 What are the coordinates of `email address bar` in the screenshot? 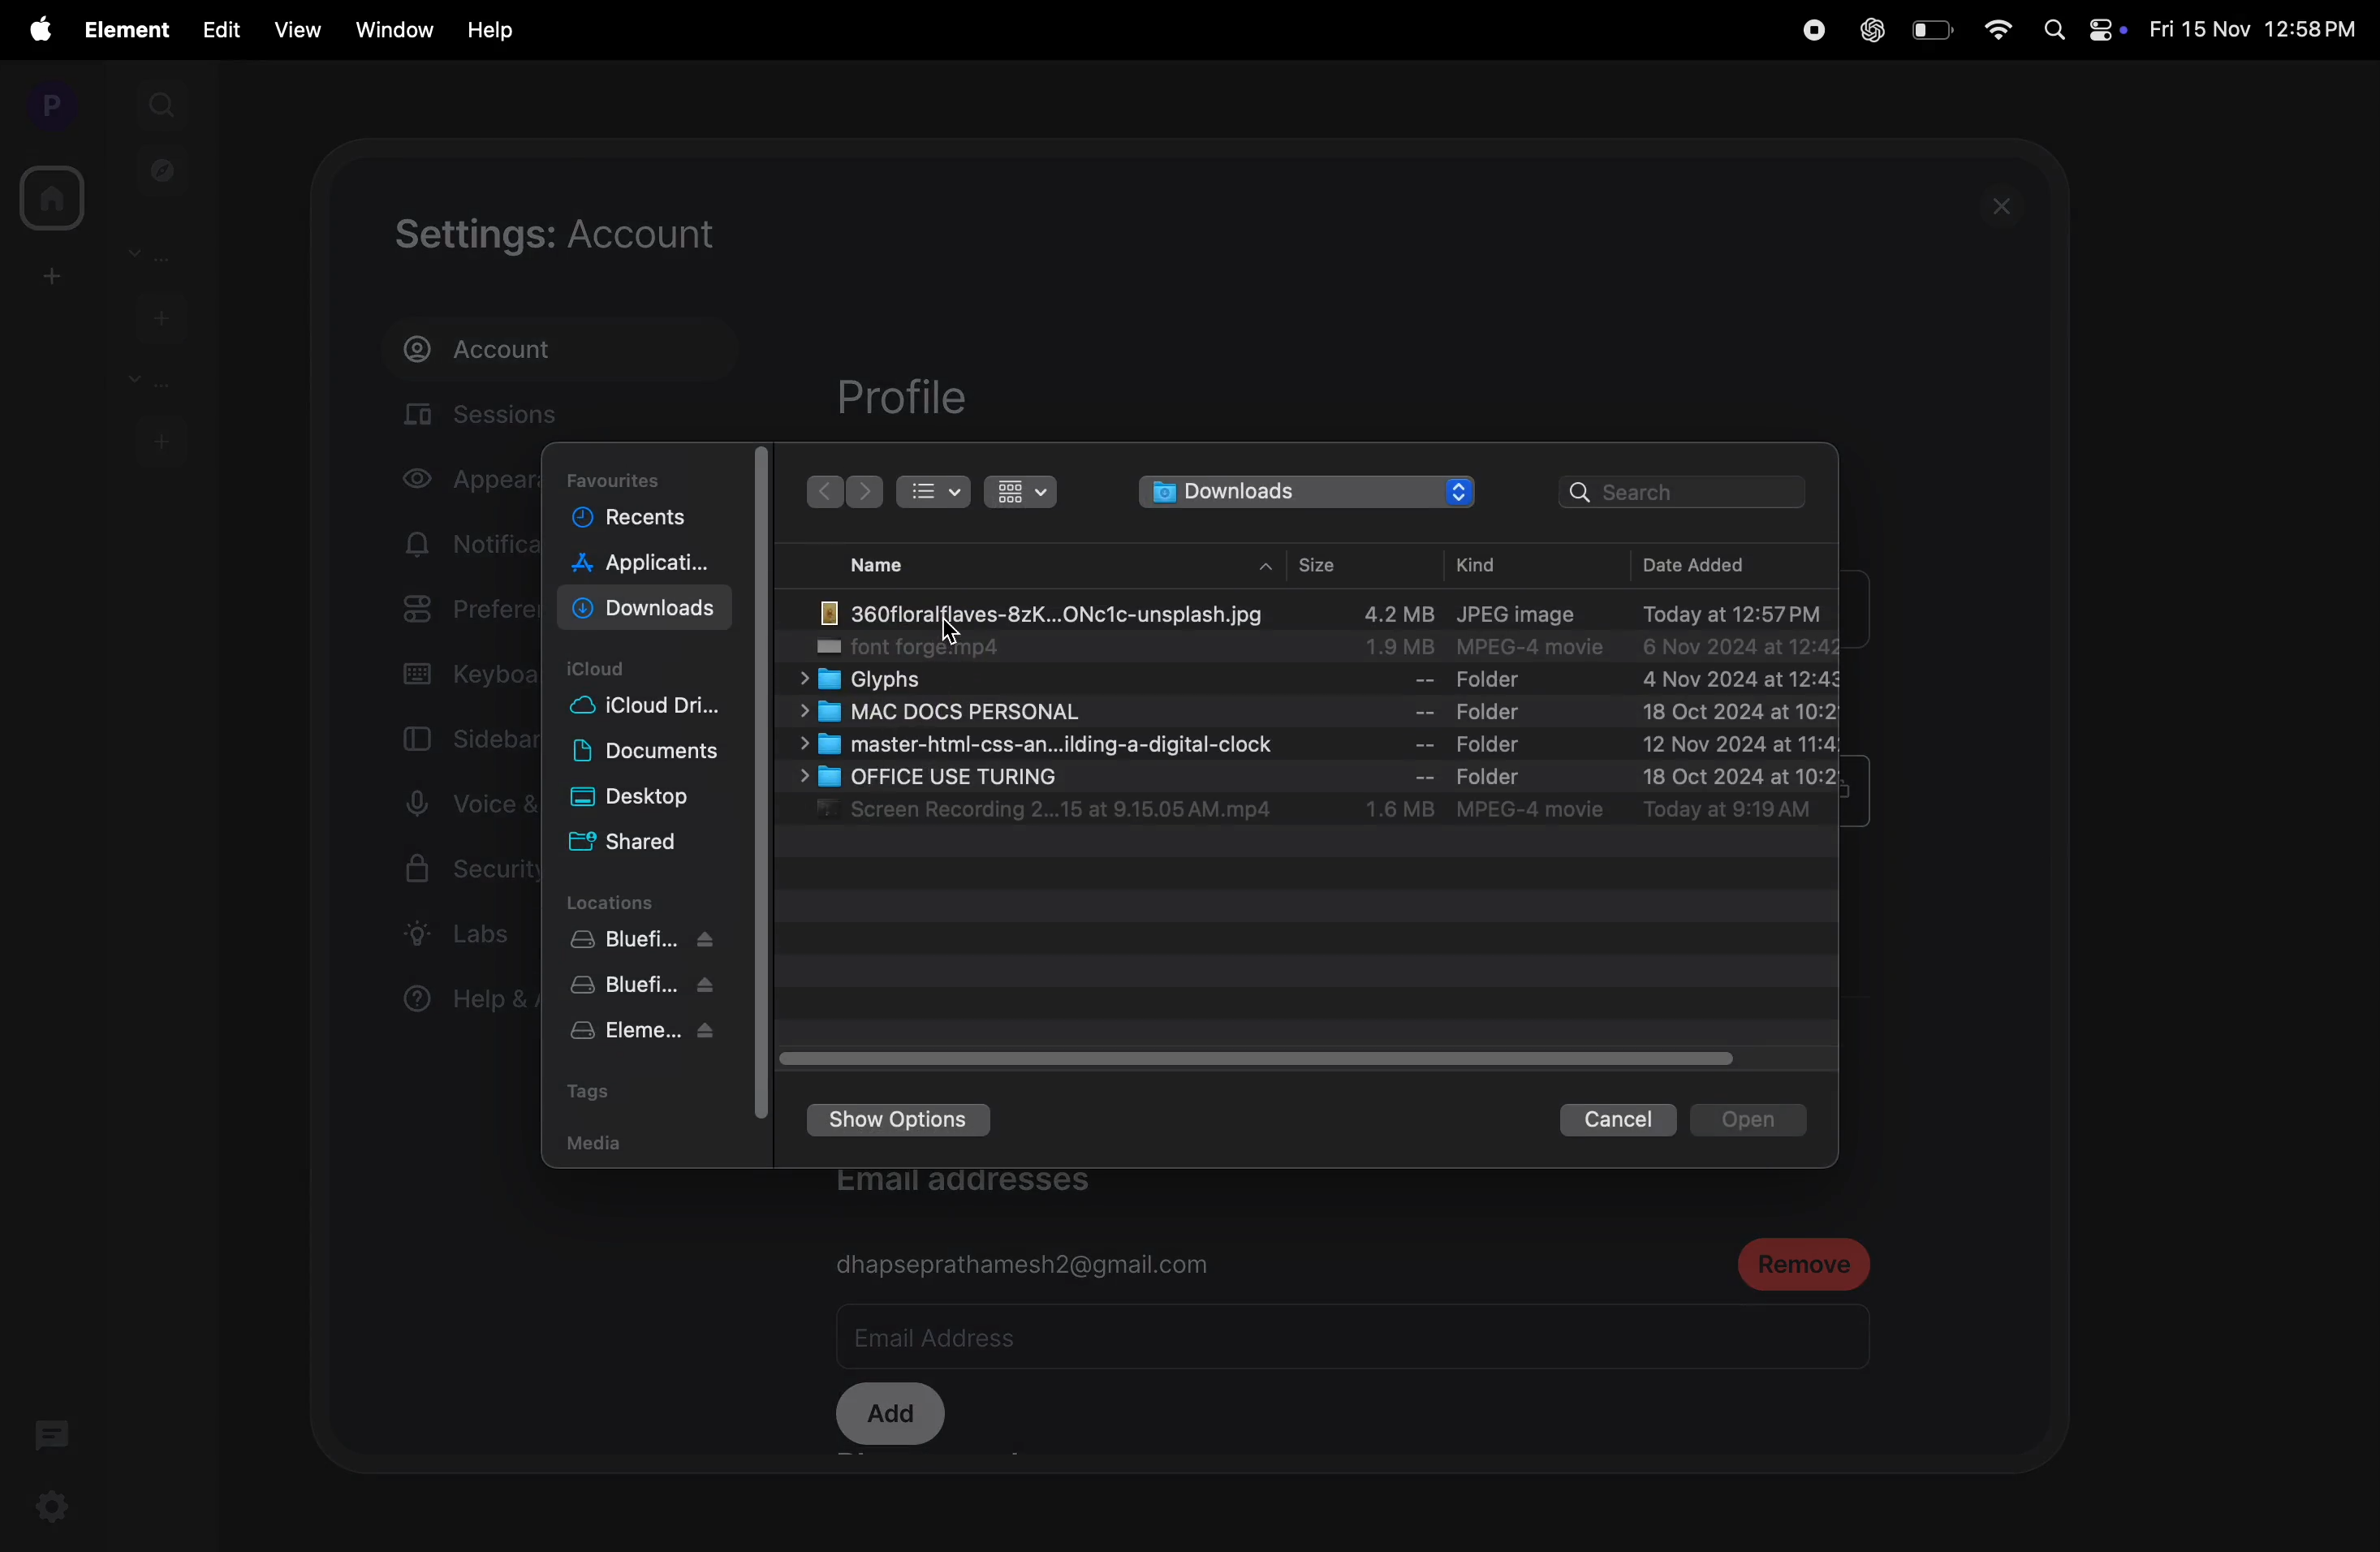 It's located at (1113, 1340).